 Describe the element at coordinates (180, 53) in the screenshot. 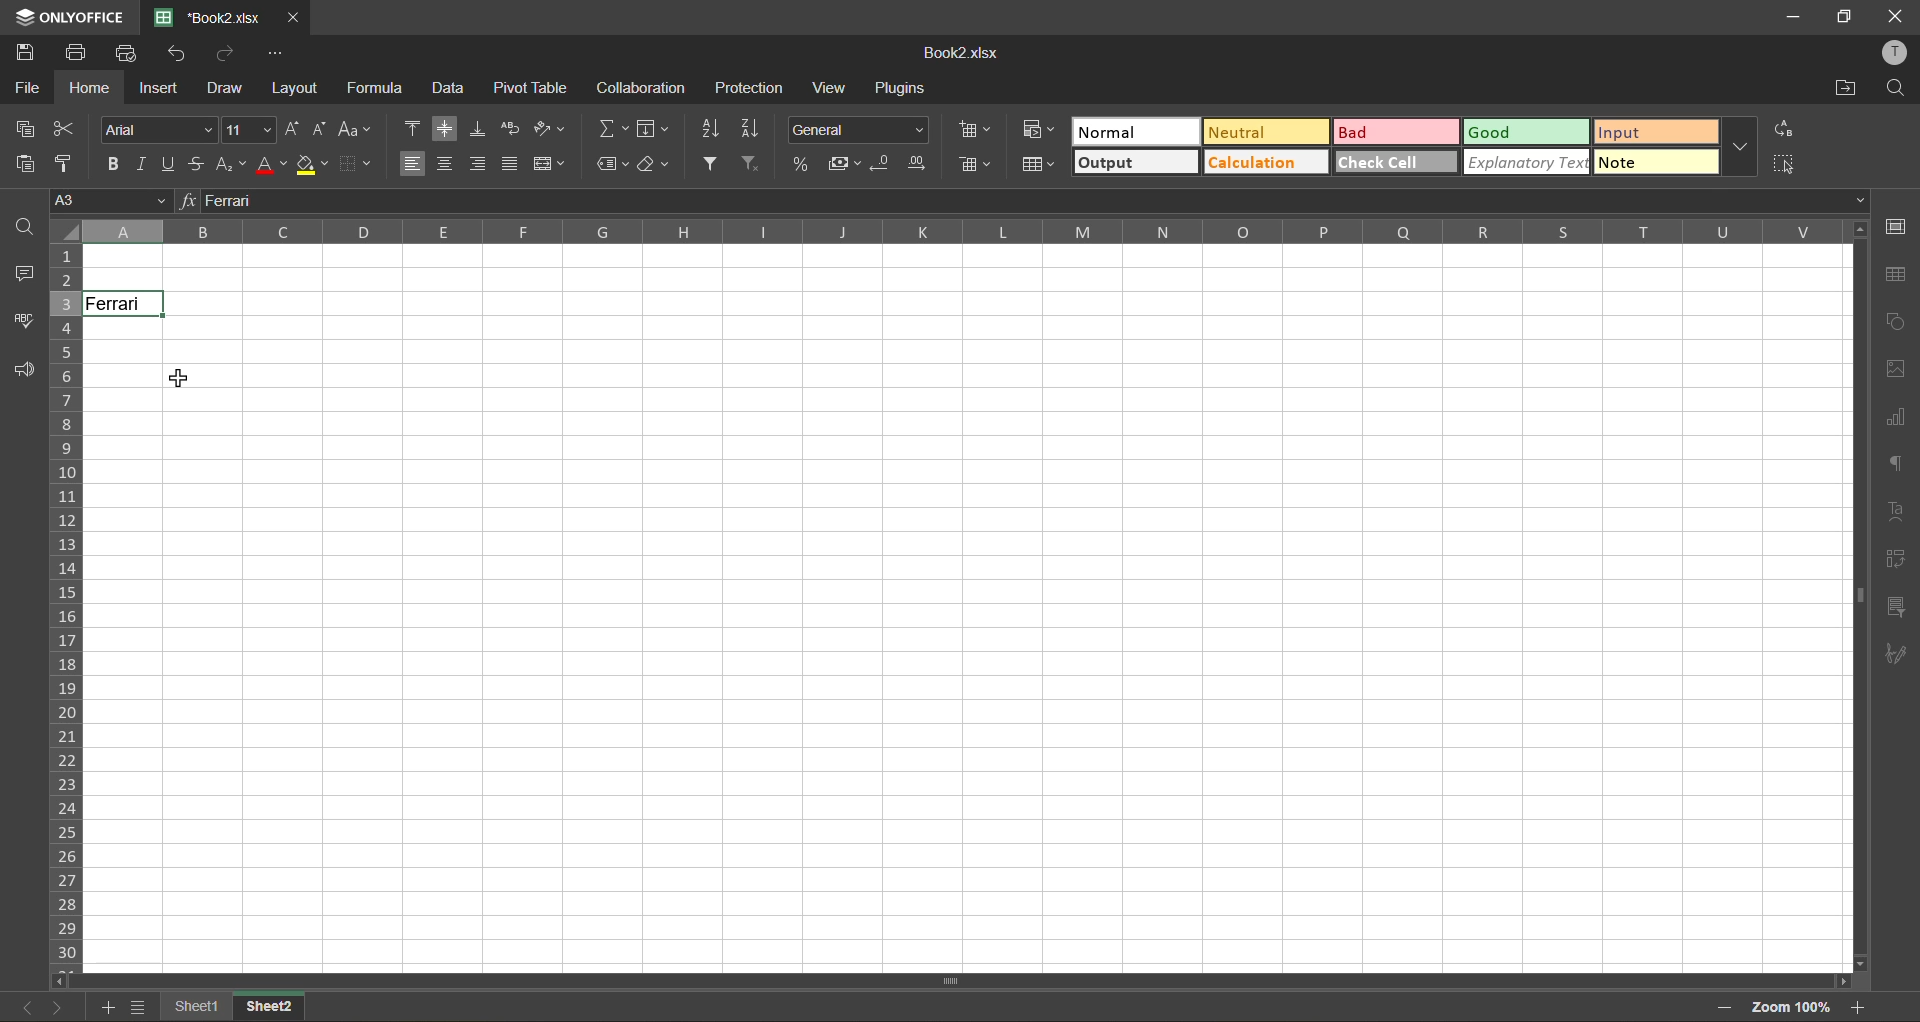

I see `undo` at that location.